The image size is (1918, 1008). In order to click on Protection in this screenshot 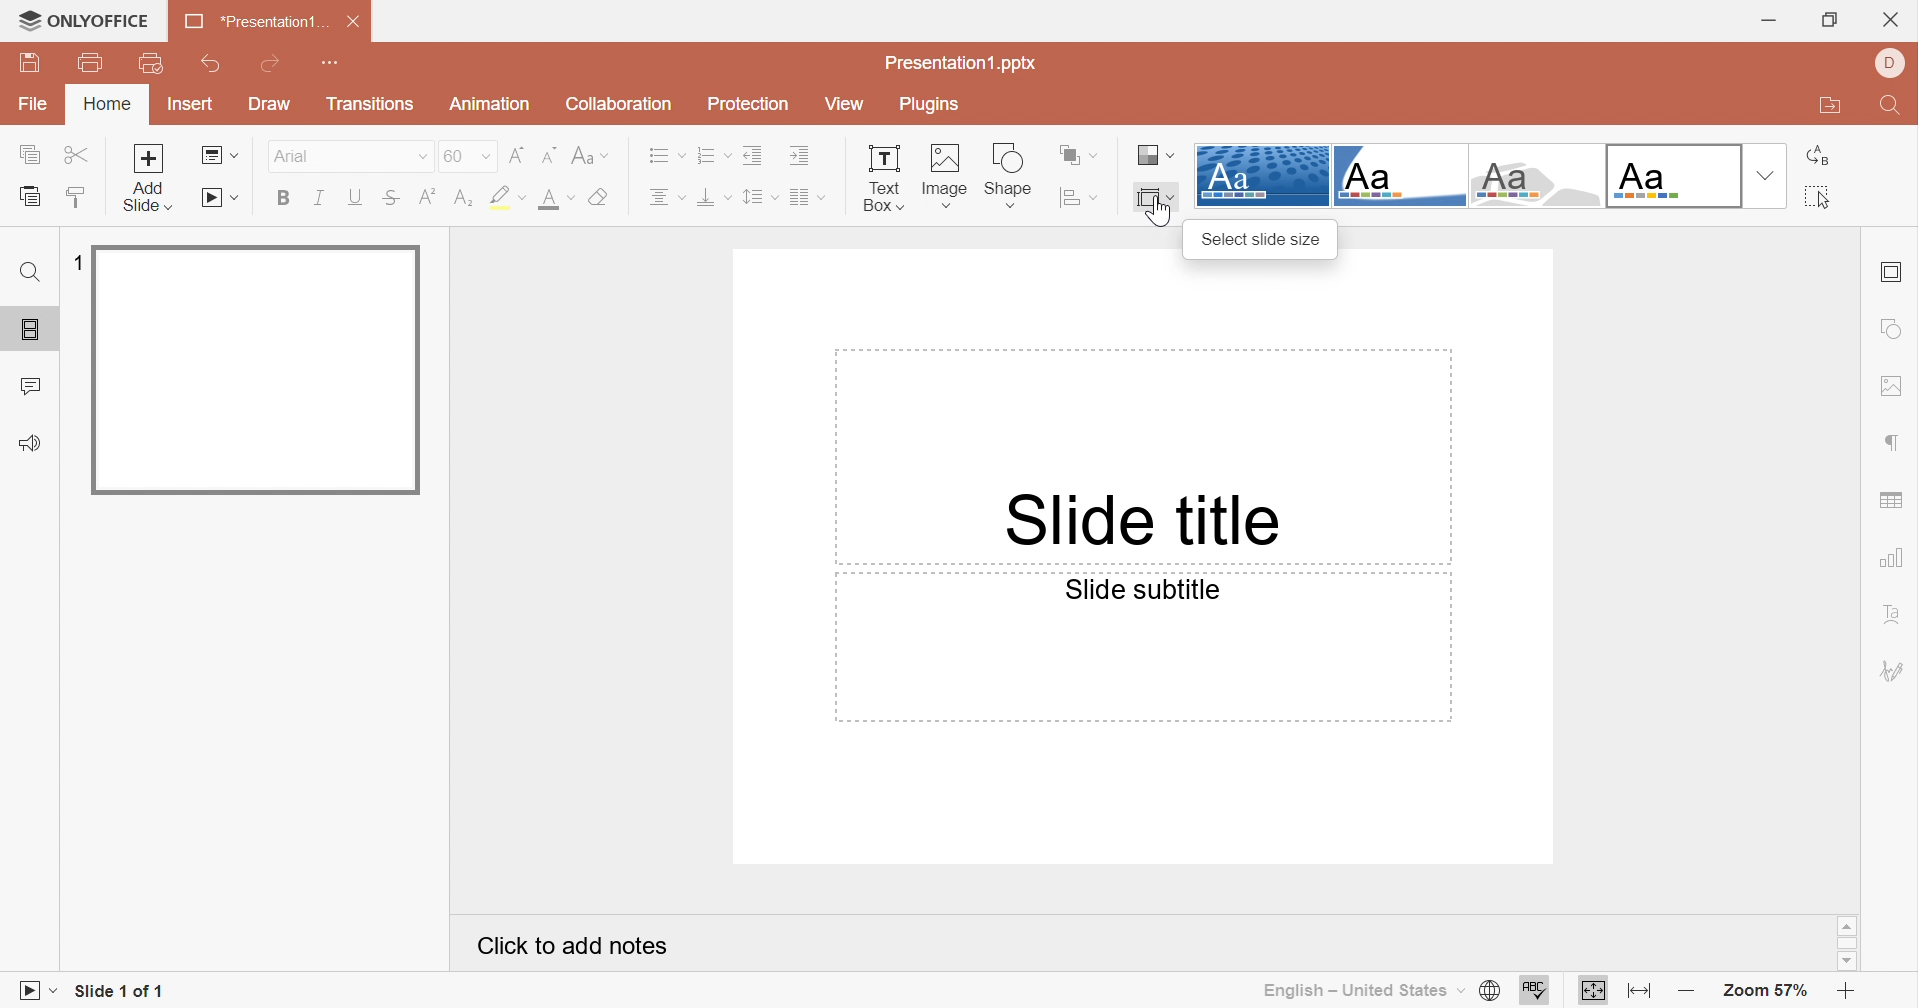, I will do `click(753, 102)`.